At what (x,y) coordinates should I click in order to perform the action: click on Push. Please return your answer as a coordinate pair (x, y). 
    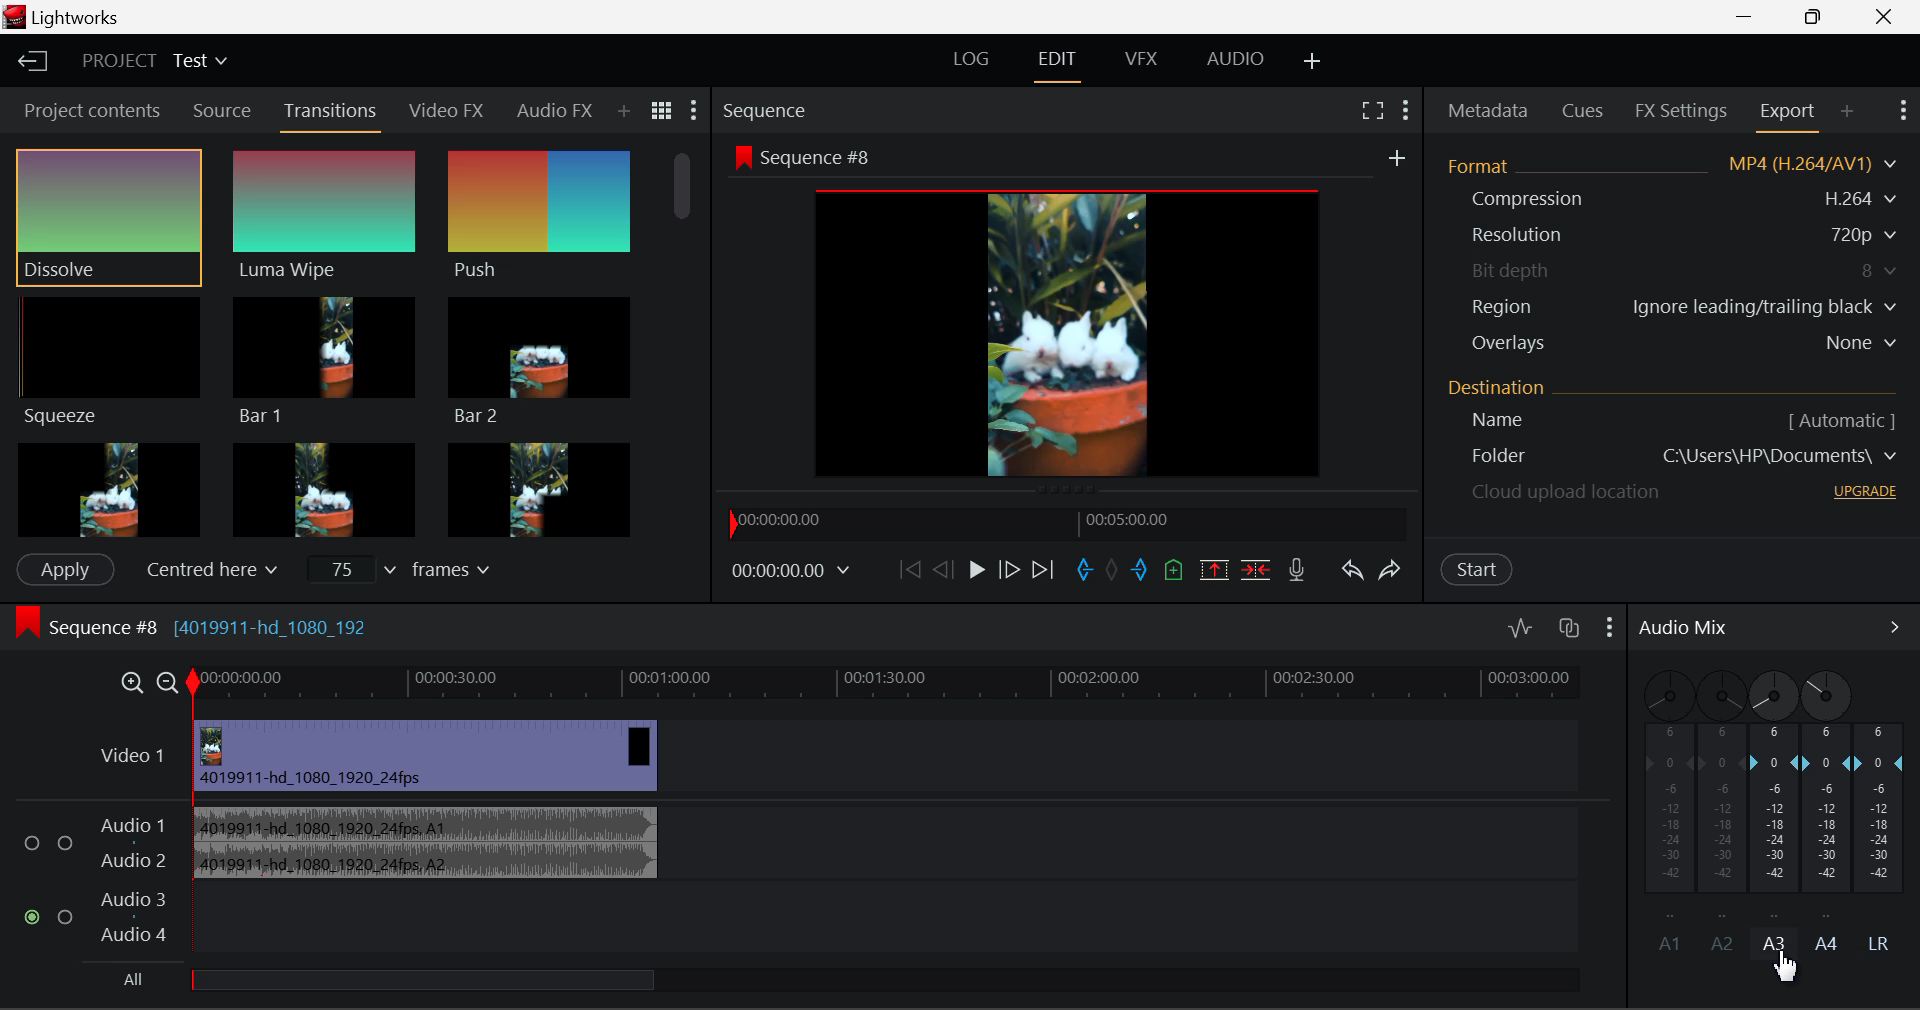
    Looking at the image, I should click on (539, 216).